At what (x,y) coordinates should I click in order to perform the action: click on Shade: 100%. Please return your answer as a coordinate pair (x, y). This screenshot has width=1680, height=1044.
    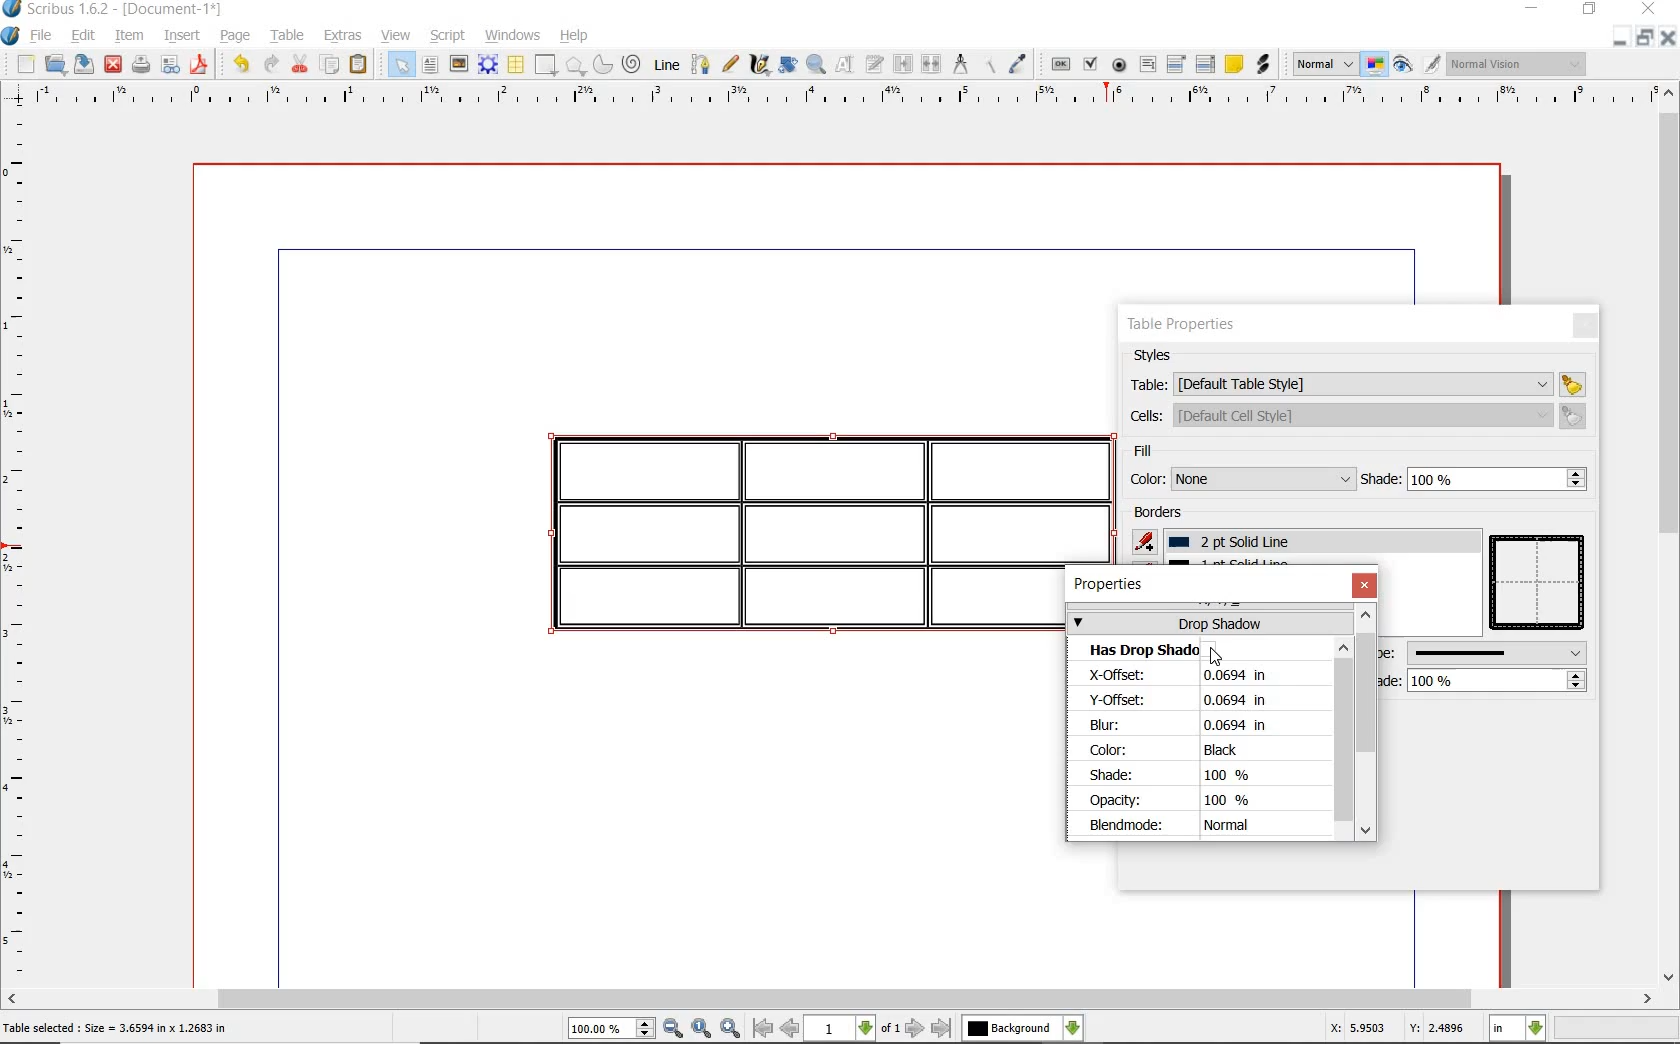
    Looking at the image, I should click on (1177, 776).